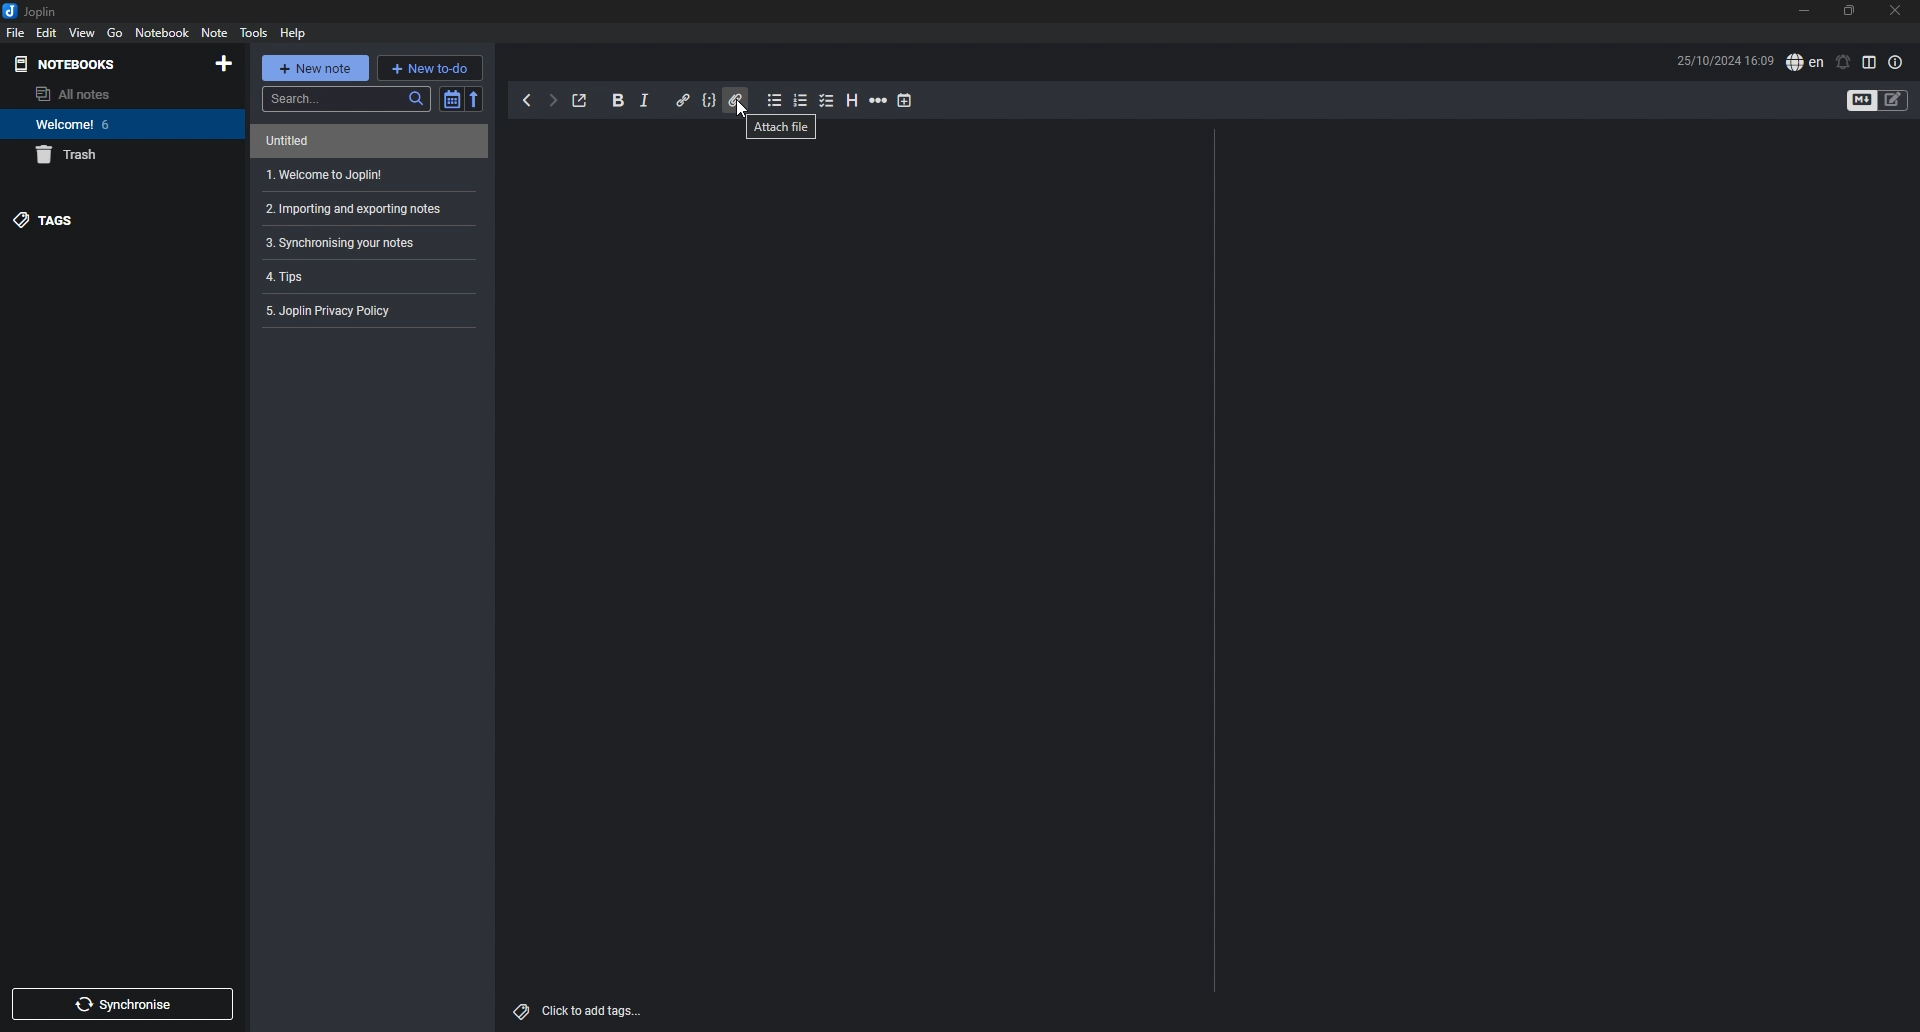  Describe the element at coordinates (33, 11) in the screenshot. I see `joplin` at that location.